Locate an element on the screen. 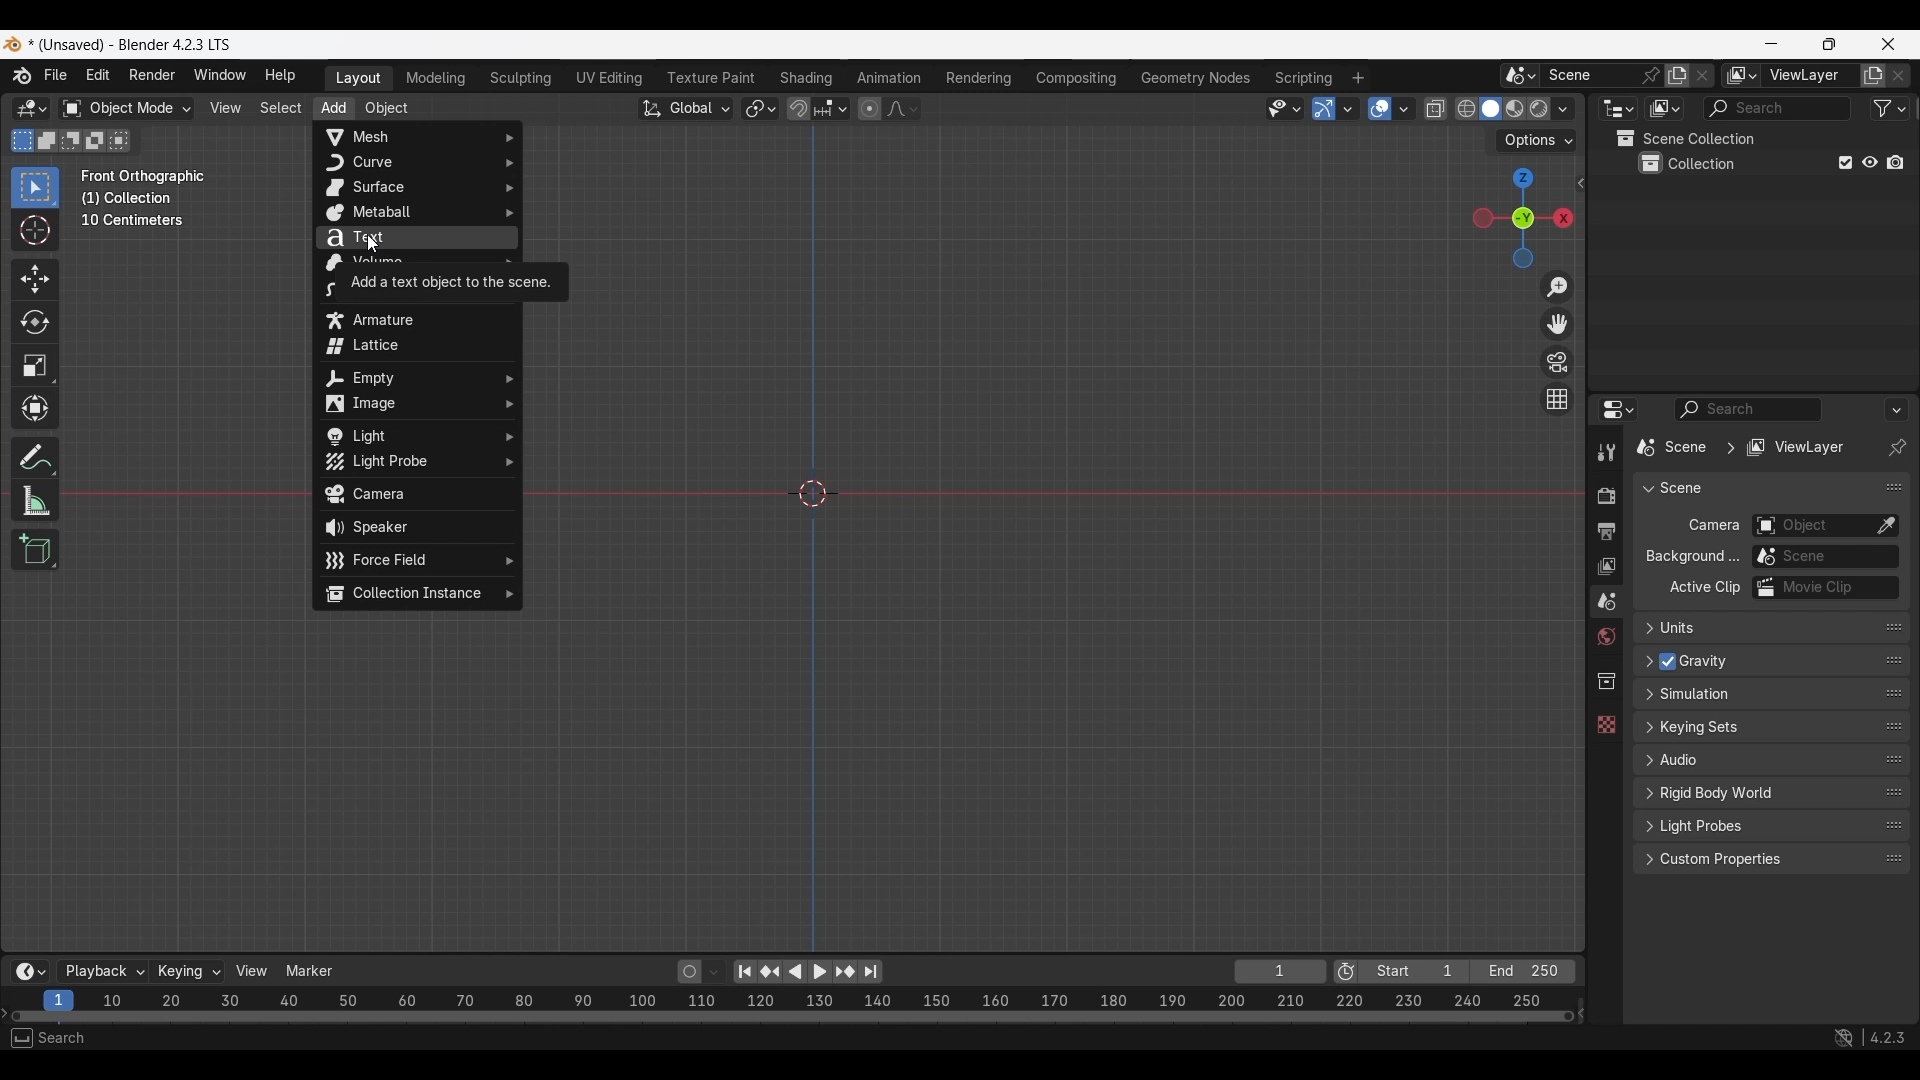 The width and height of the screenshot is (1920, 1080). Description of the current frame is located at coordinates (146, 199).